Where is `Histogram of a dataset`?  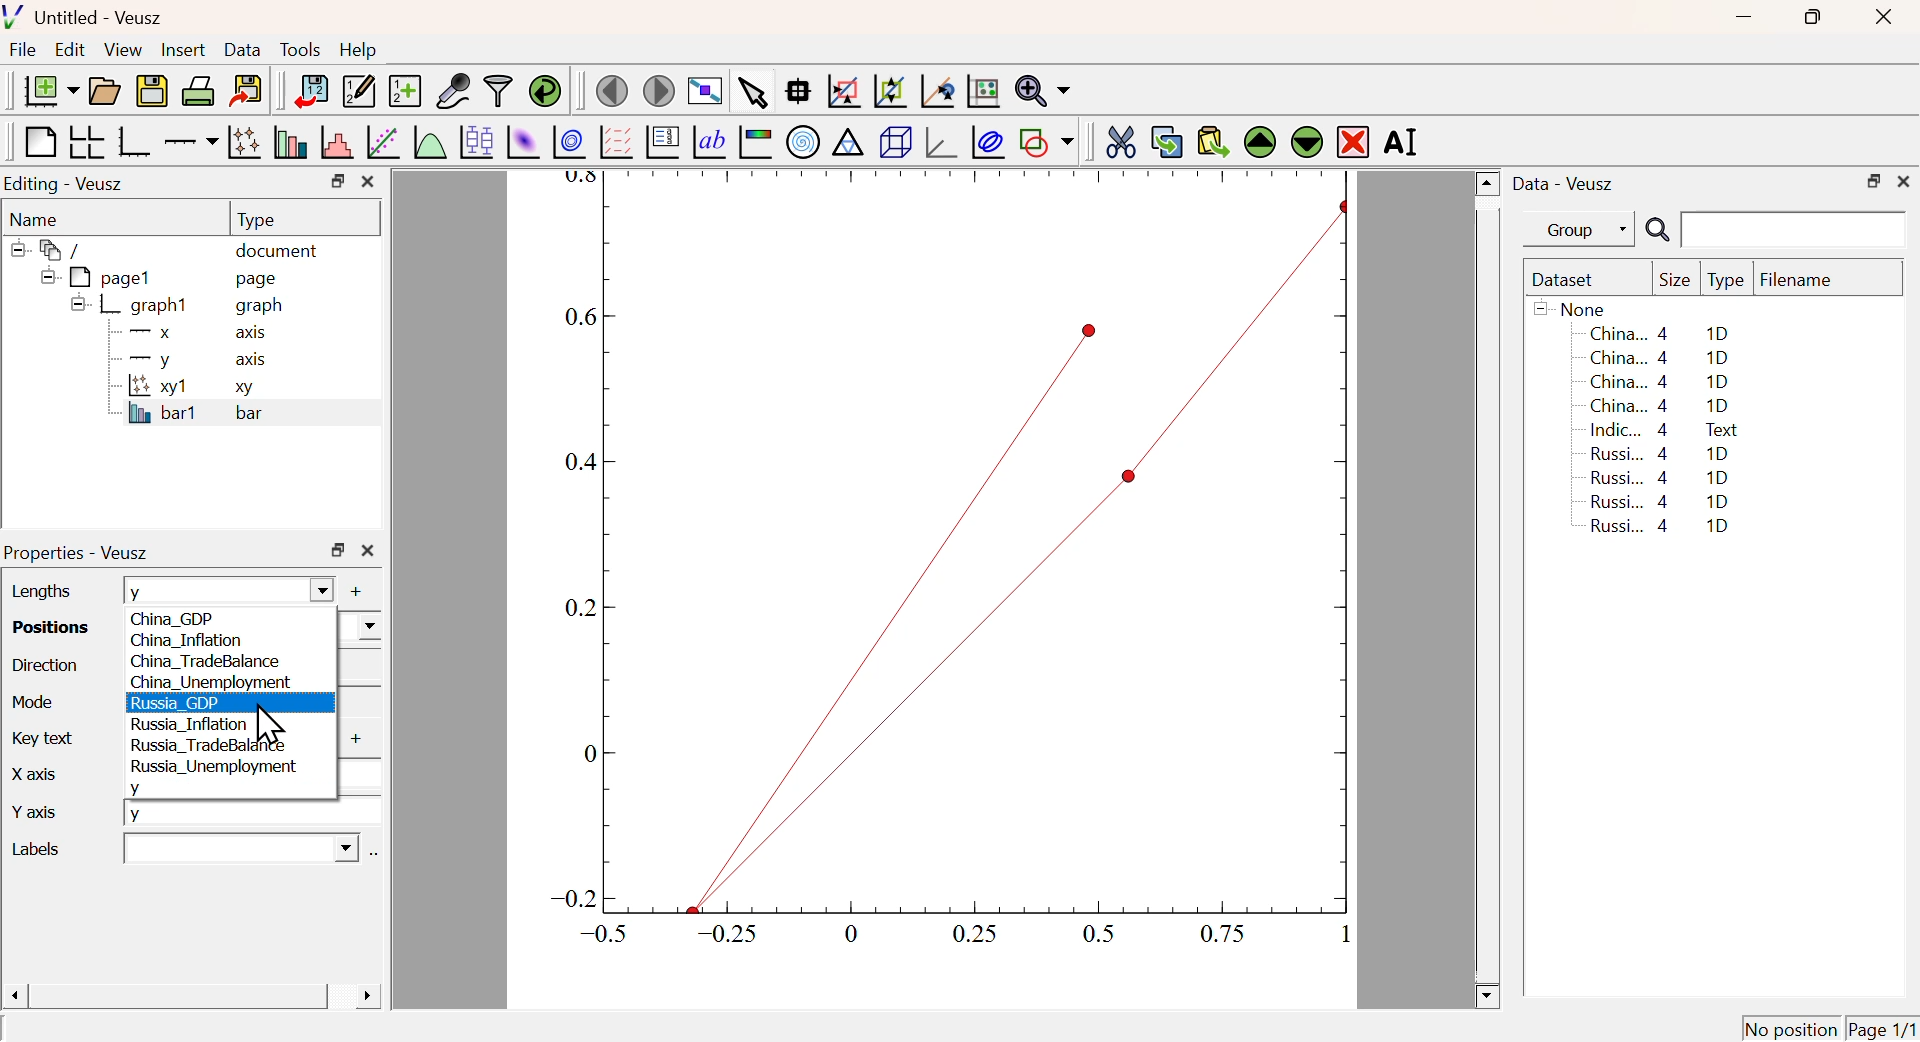 Histogram of a dataset is located at coordinates (337, 143).